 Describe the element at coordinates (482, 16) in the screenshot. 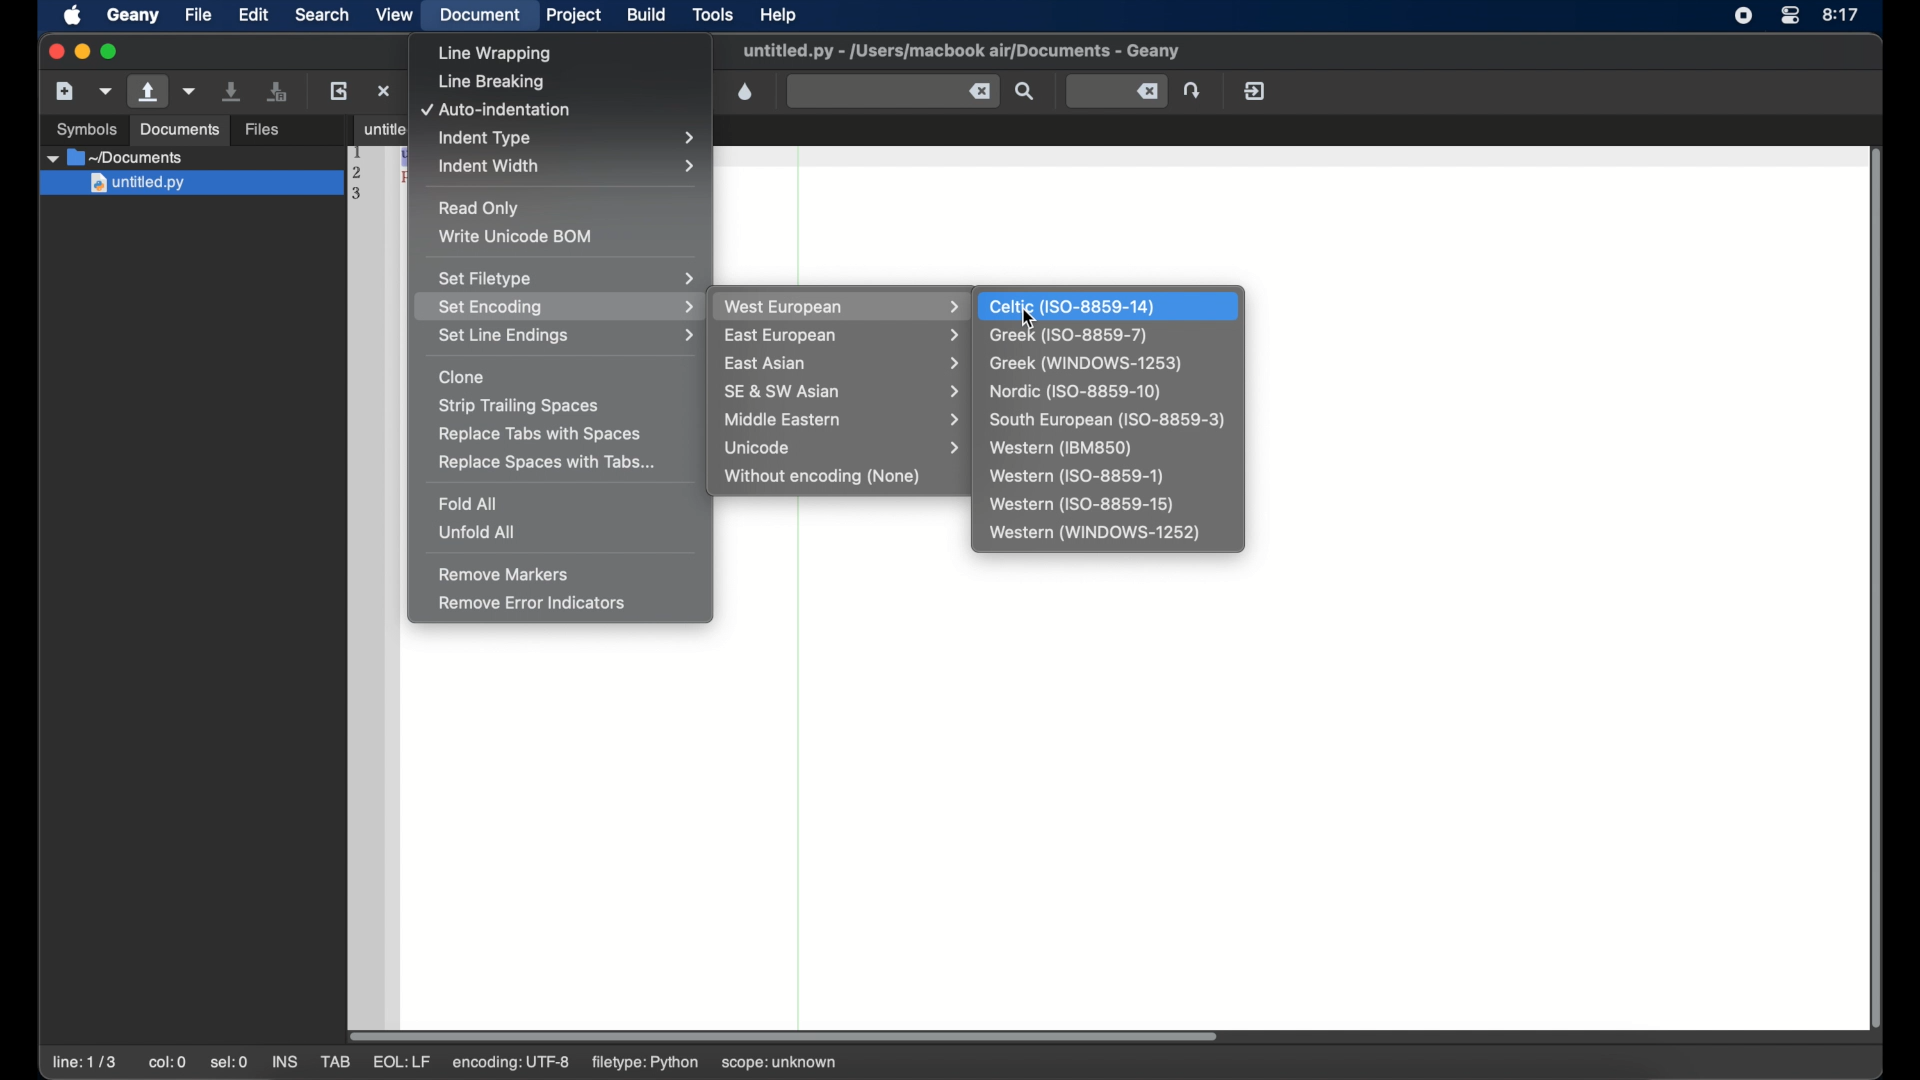

I see `document` at that location.